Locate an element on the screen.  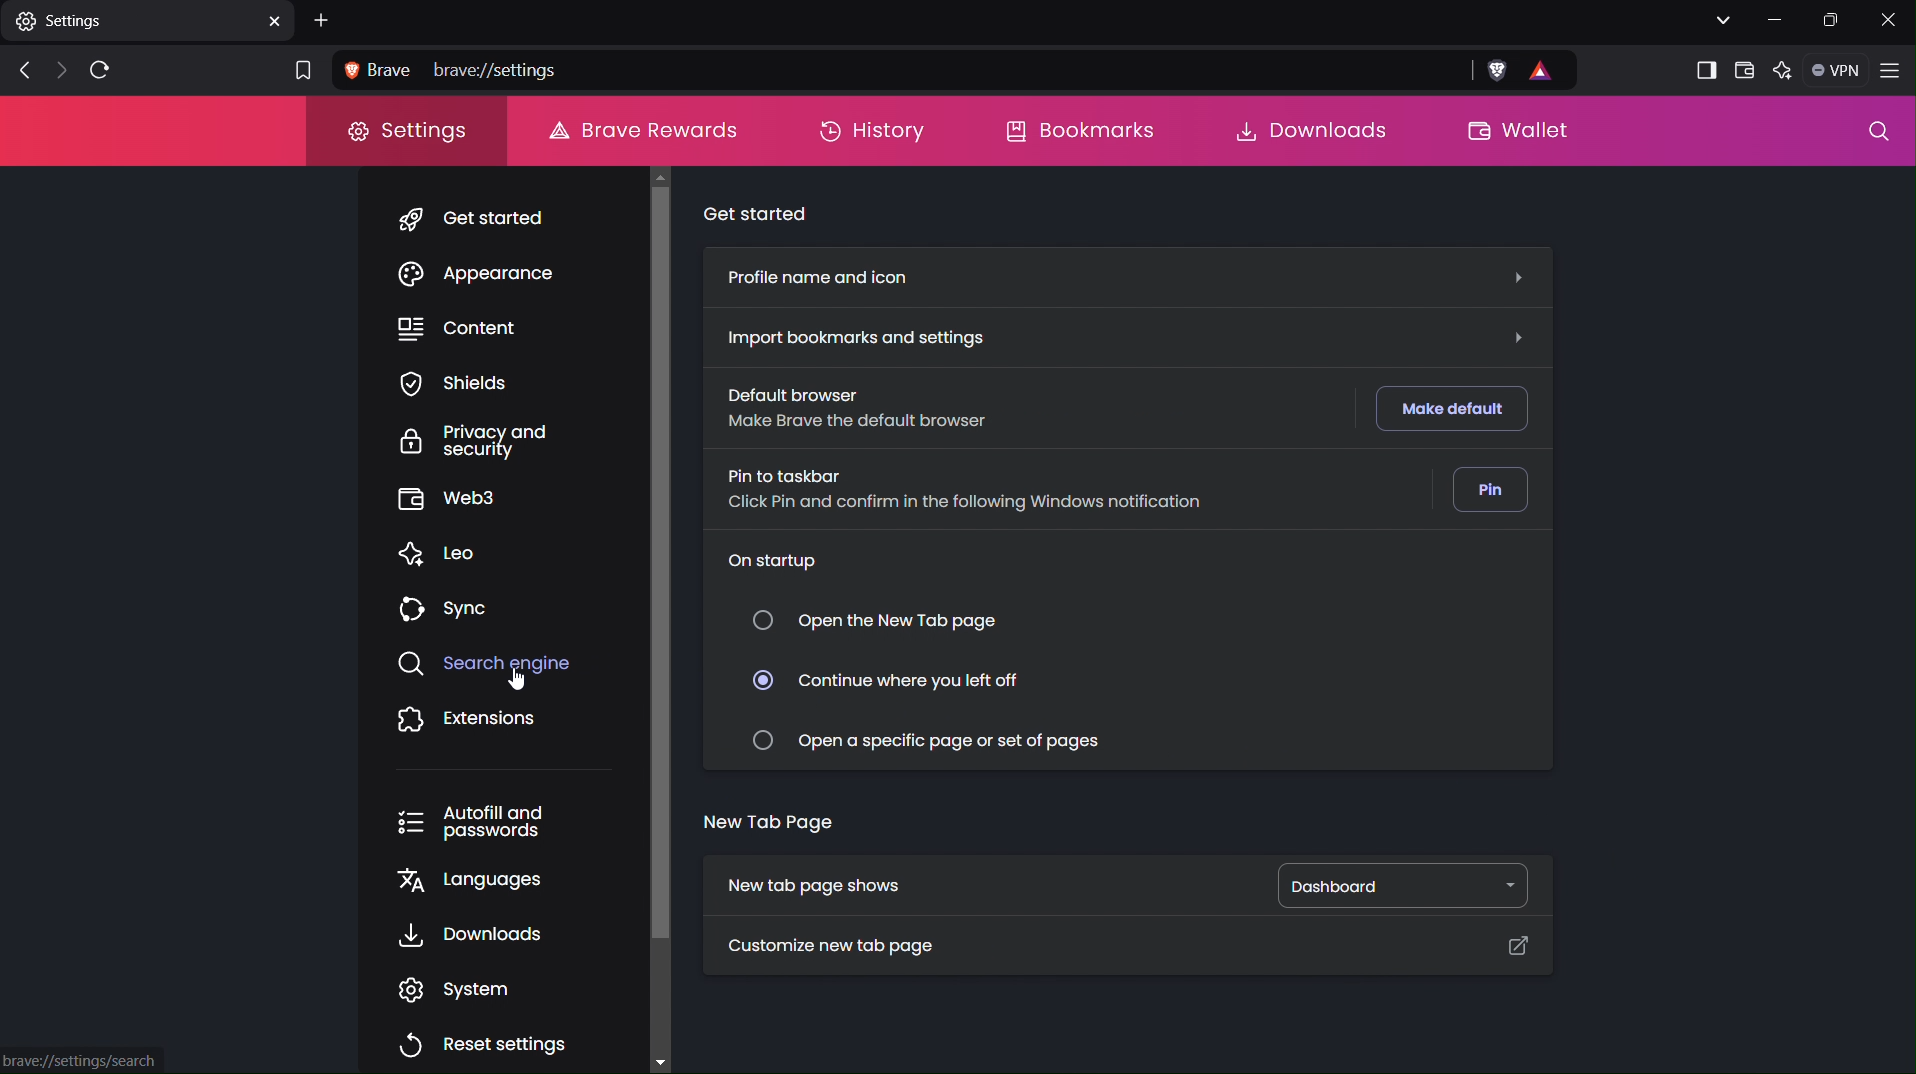
Appearance is located at coordinates (492, 277).